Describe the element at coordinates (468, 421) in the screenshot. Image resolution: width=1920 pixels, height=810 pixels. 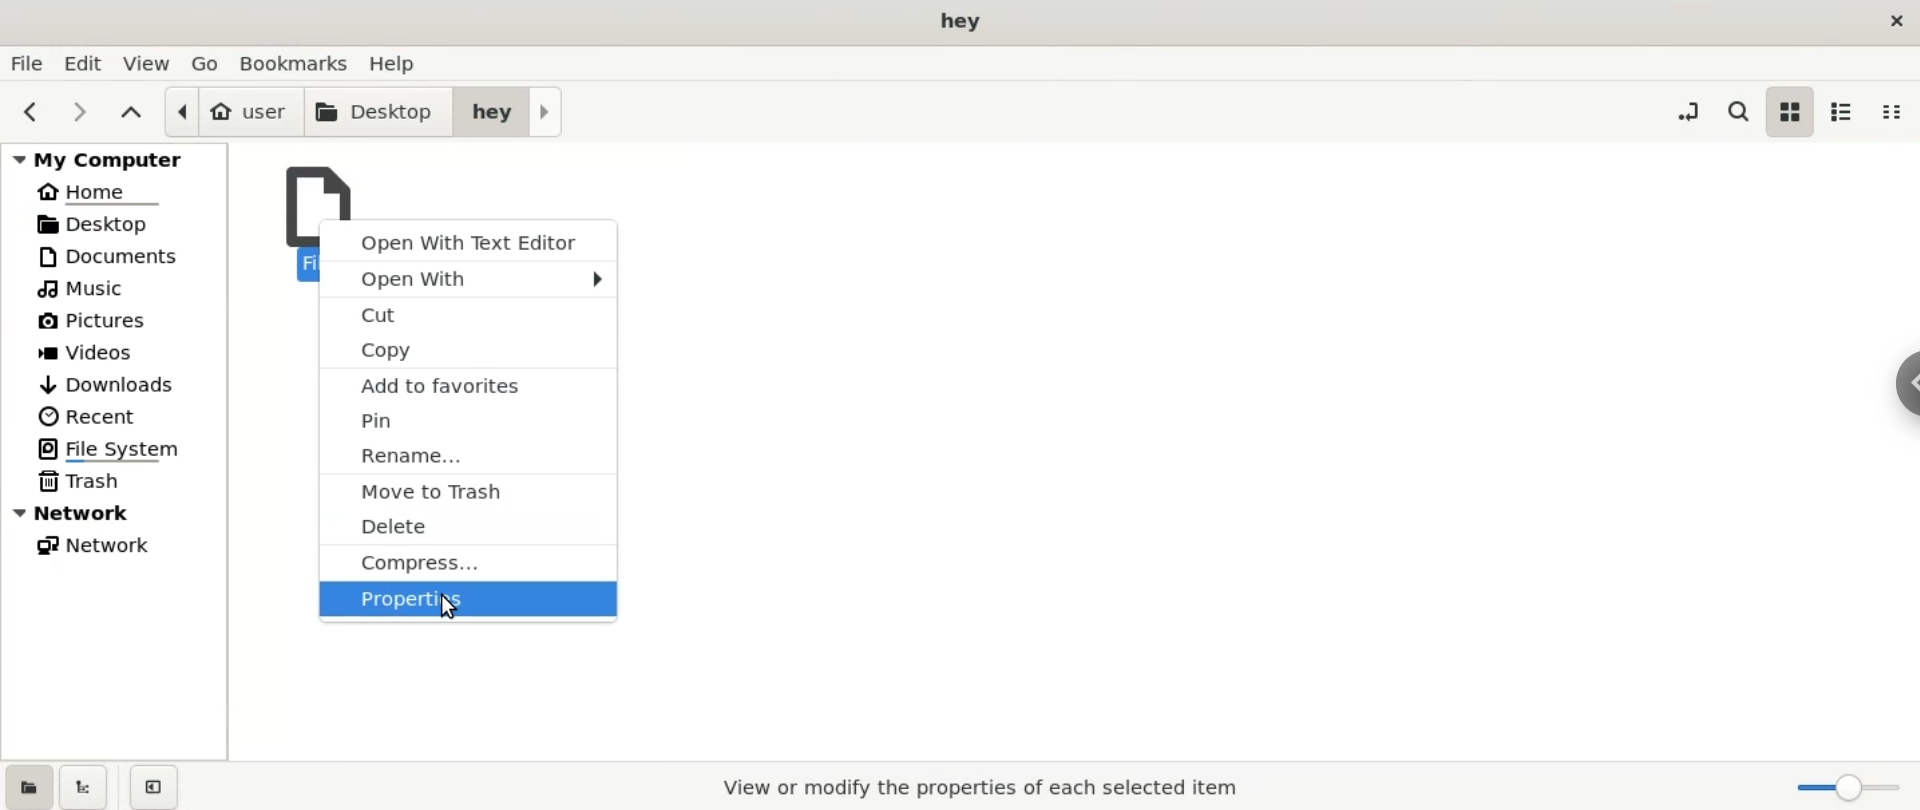
I see `pin` at that location.